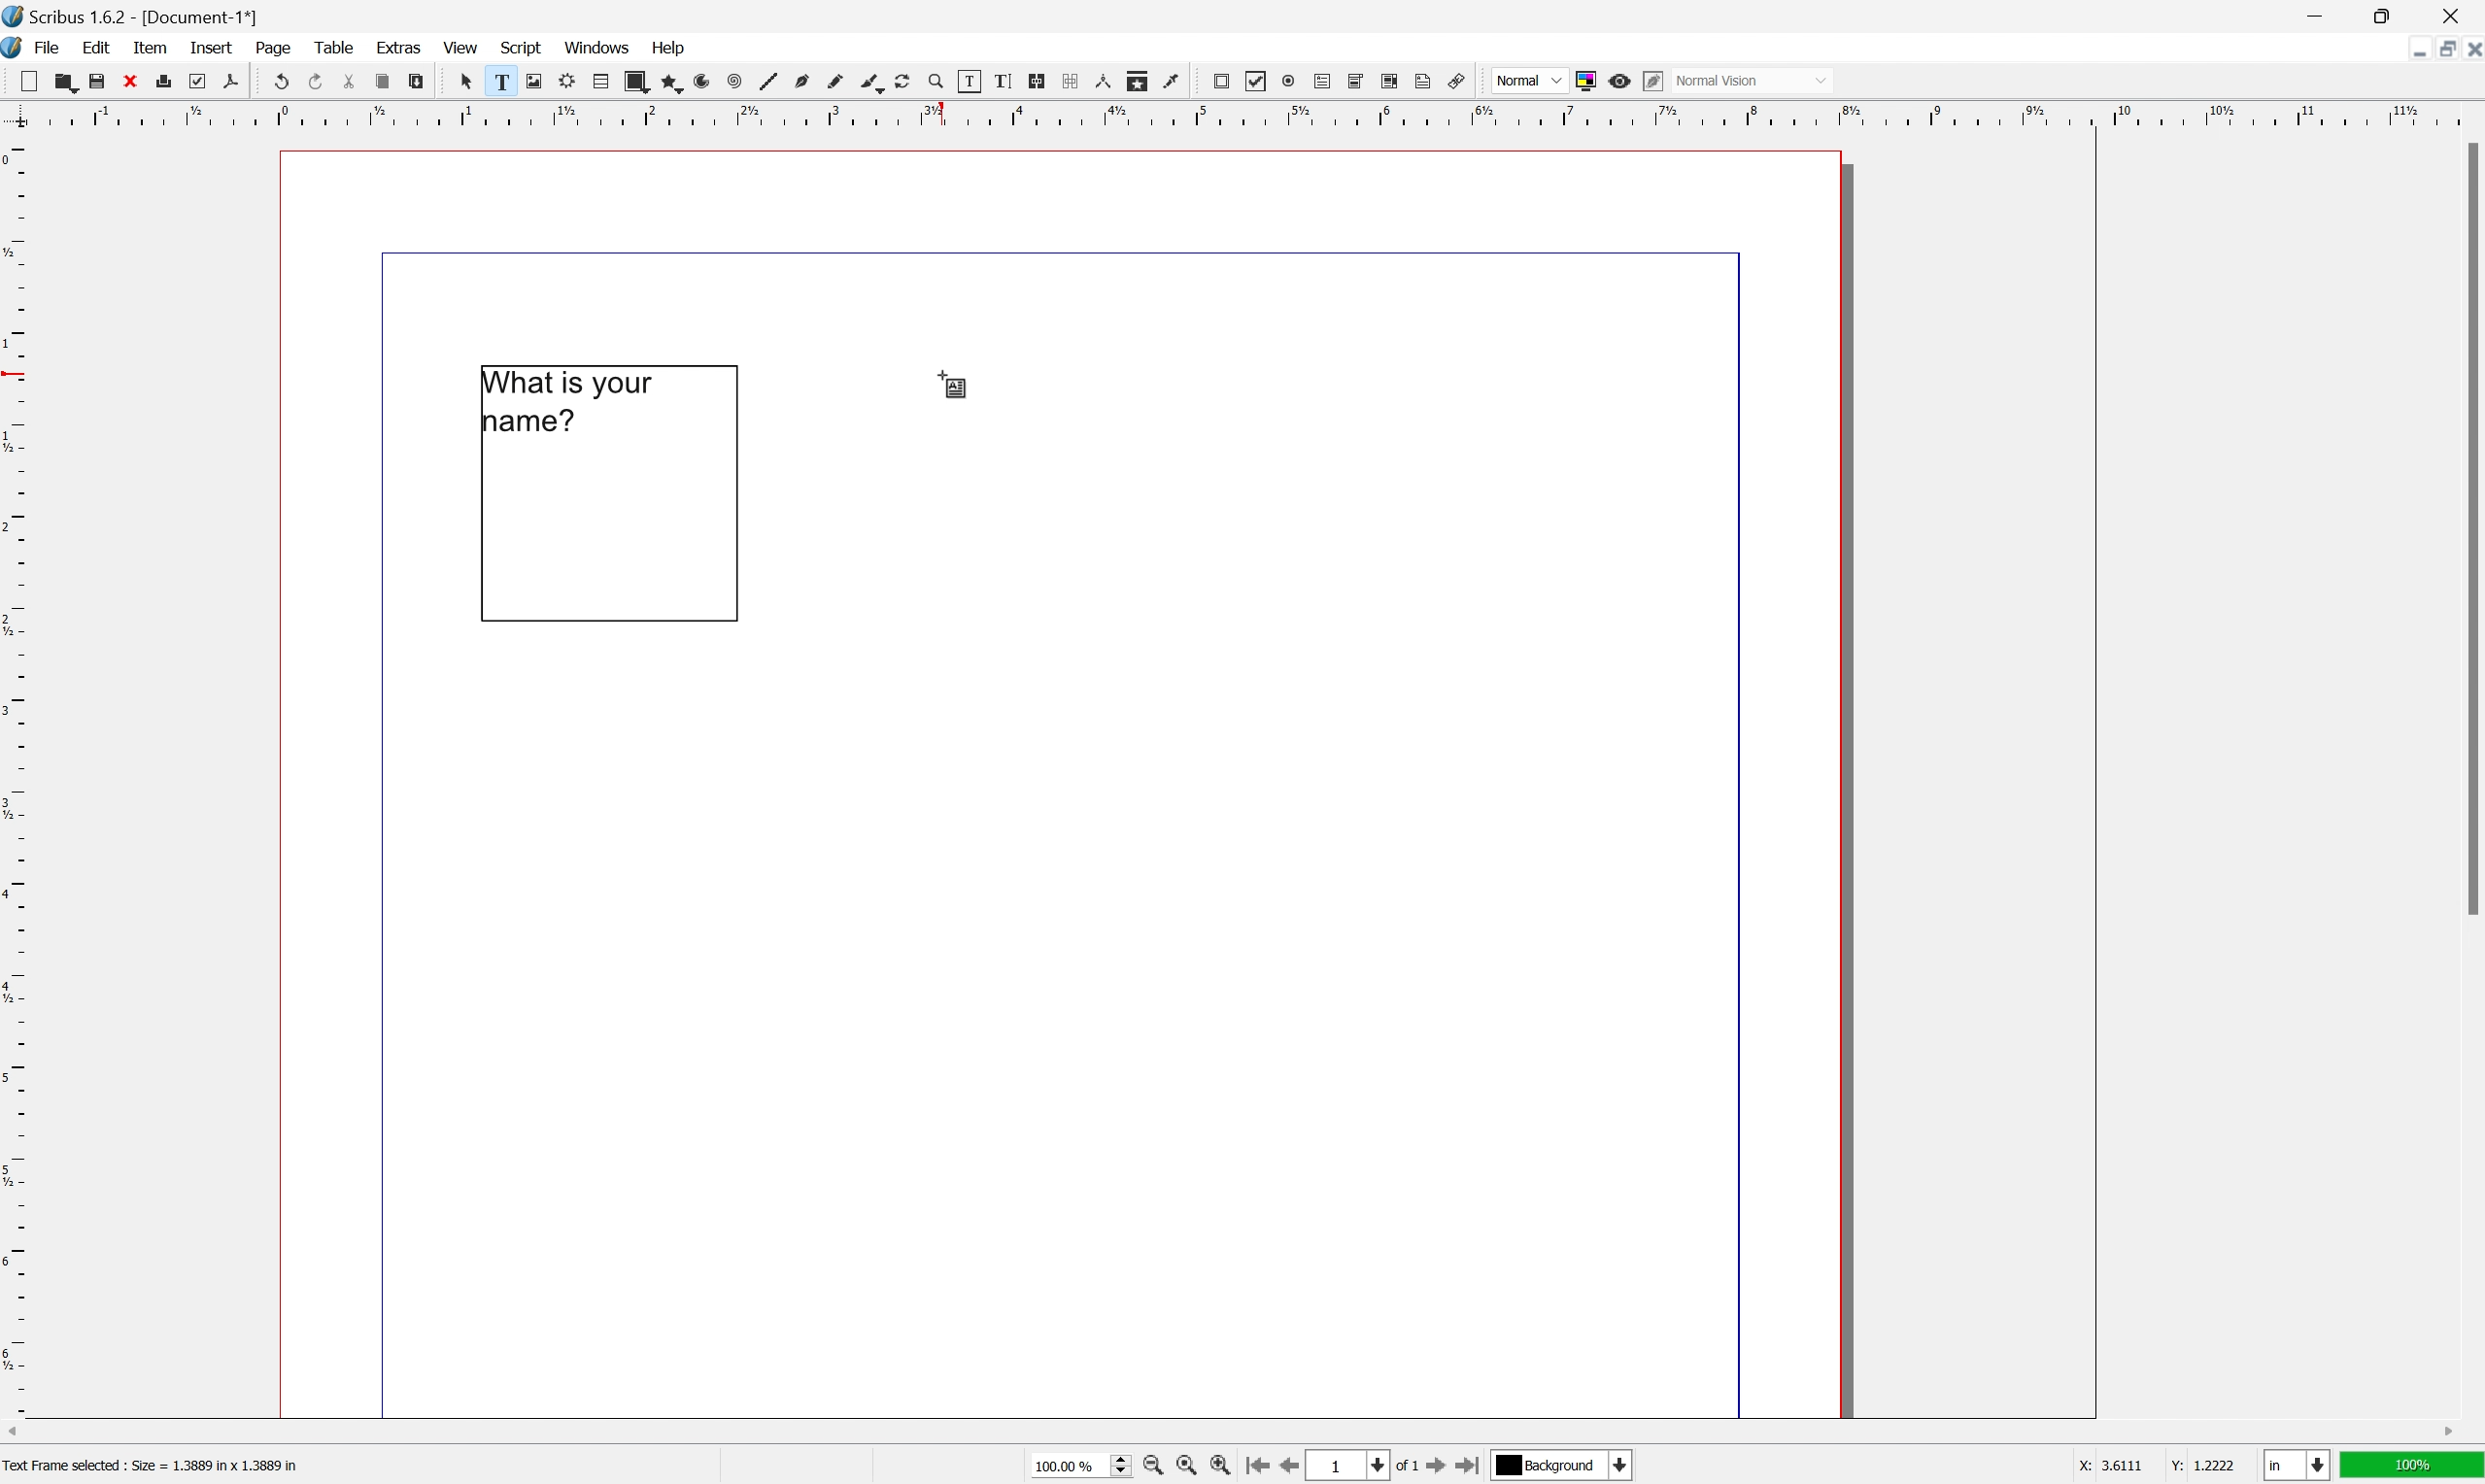 This screenshot has height=1484, width=2485. What do you see at coordinates (2456, 15) in the screenshot?
I see `close` at bounding box center [2456, 15].